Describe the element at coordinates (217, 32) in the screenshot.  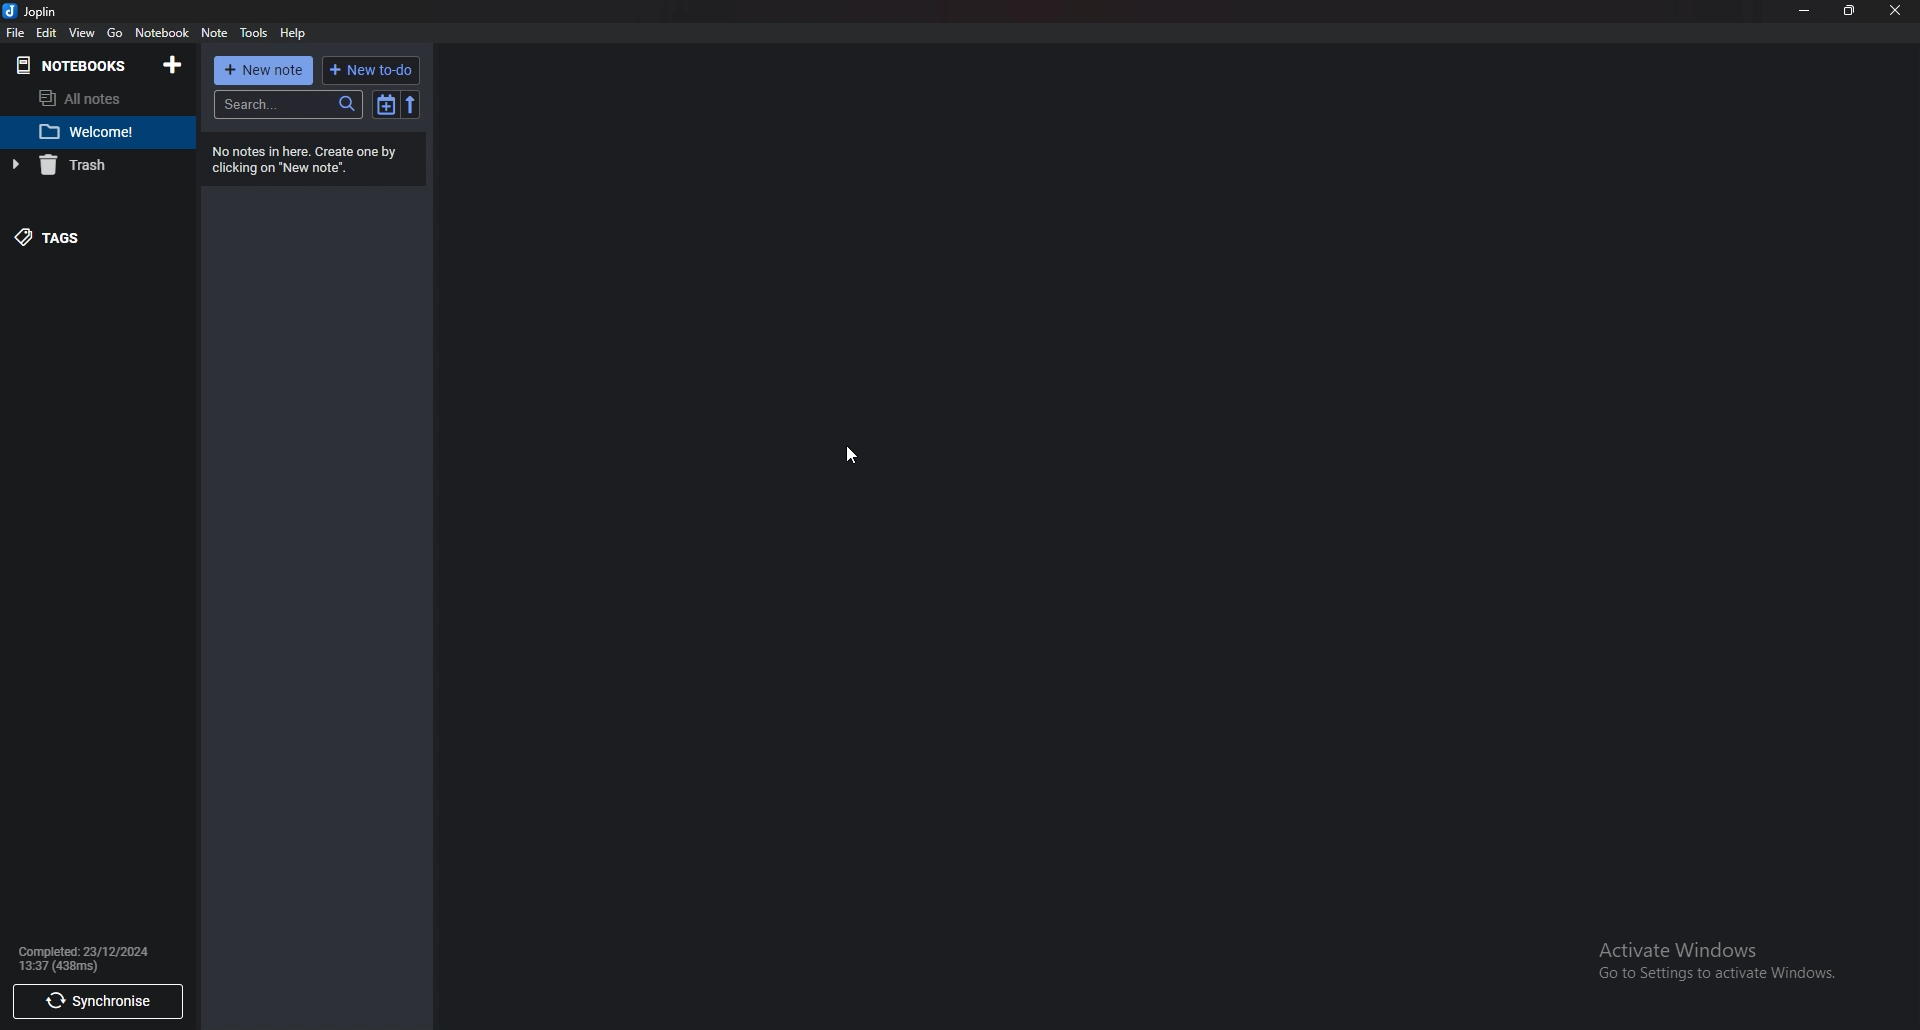
I see `Note` at that location.